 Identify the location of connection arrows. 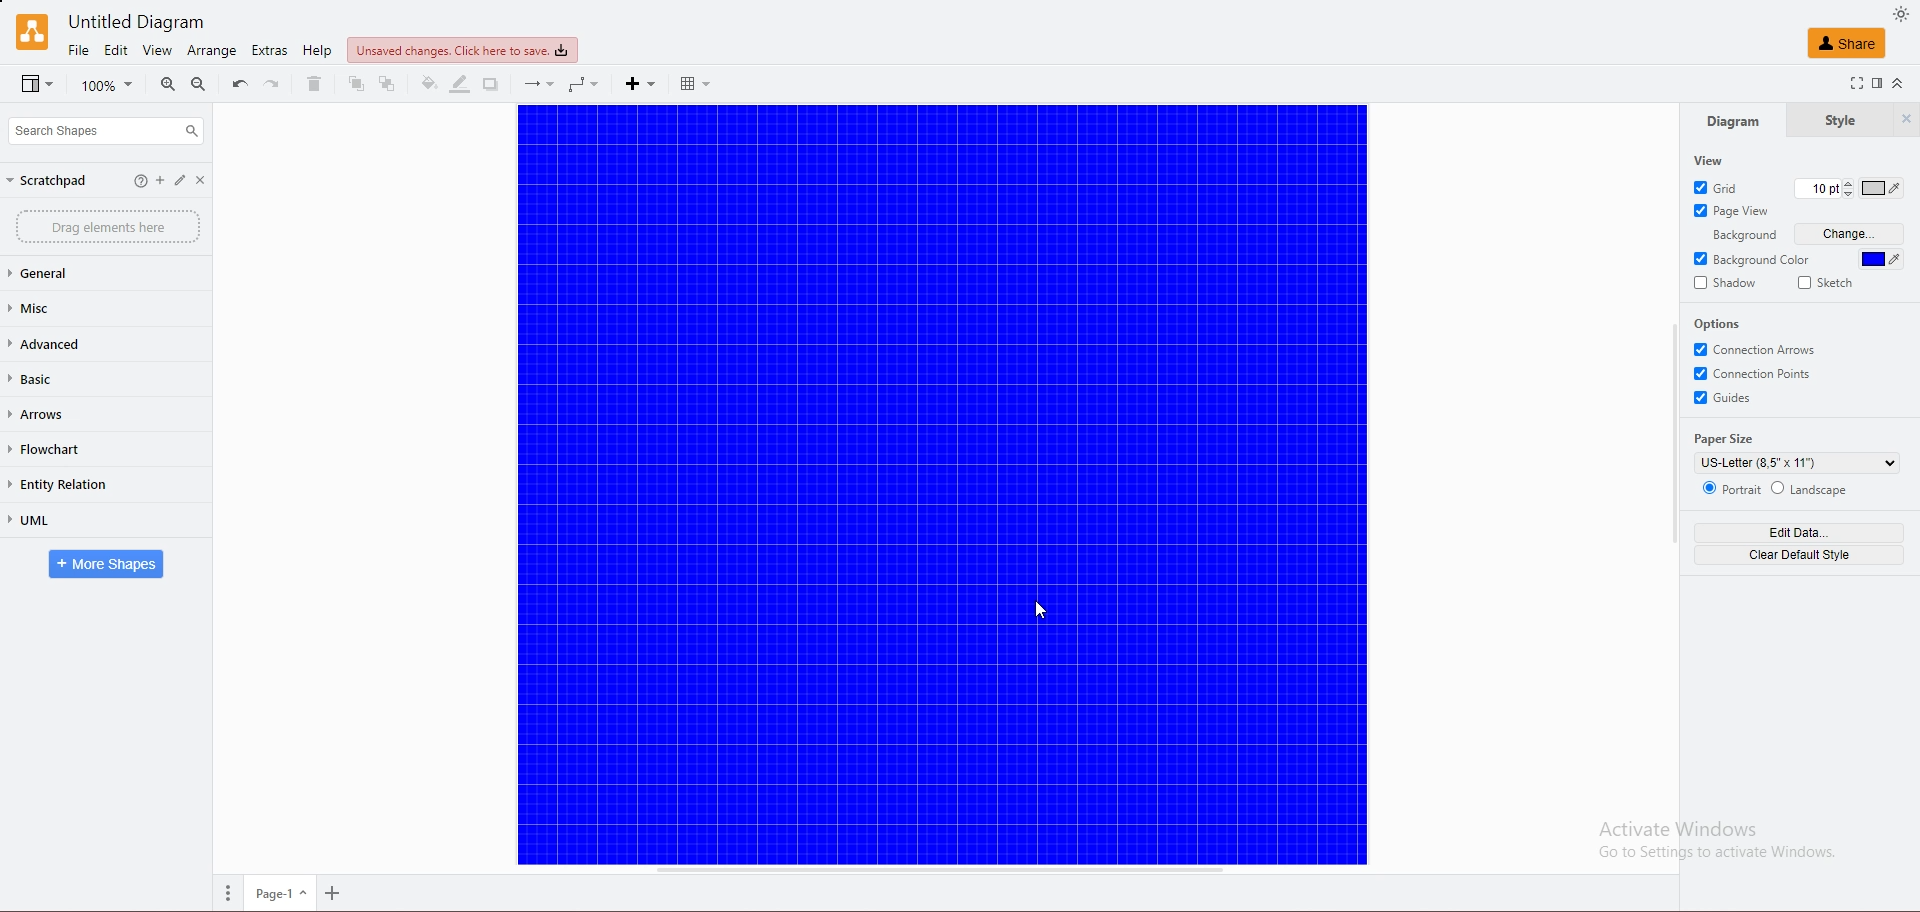
(1757, 349).